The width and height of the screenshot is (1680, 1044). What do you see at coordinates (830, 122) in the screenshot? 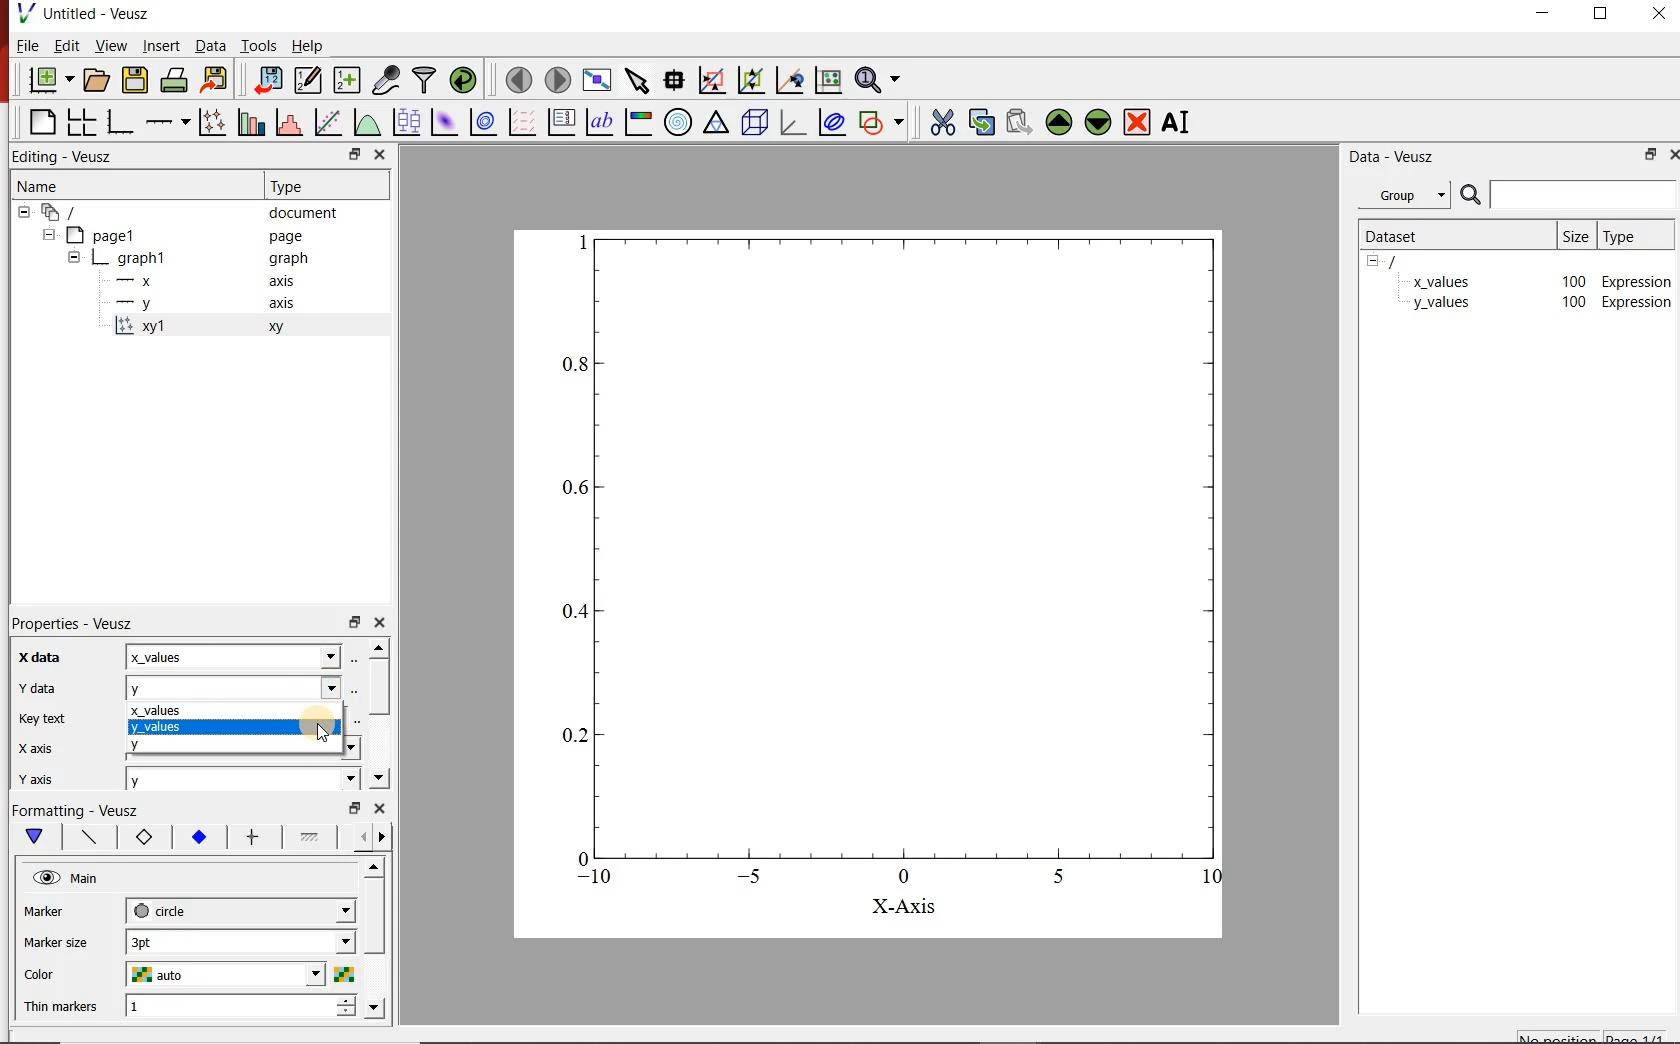
I see `plot covariance ellipse` at bounding box center [830, 122].